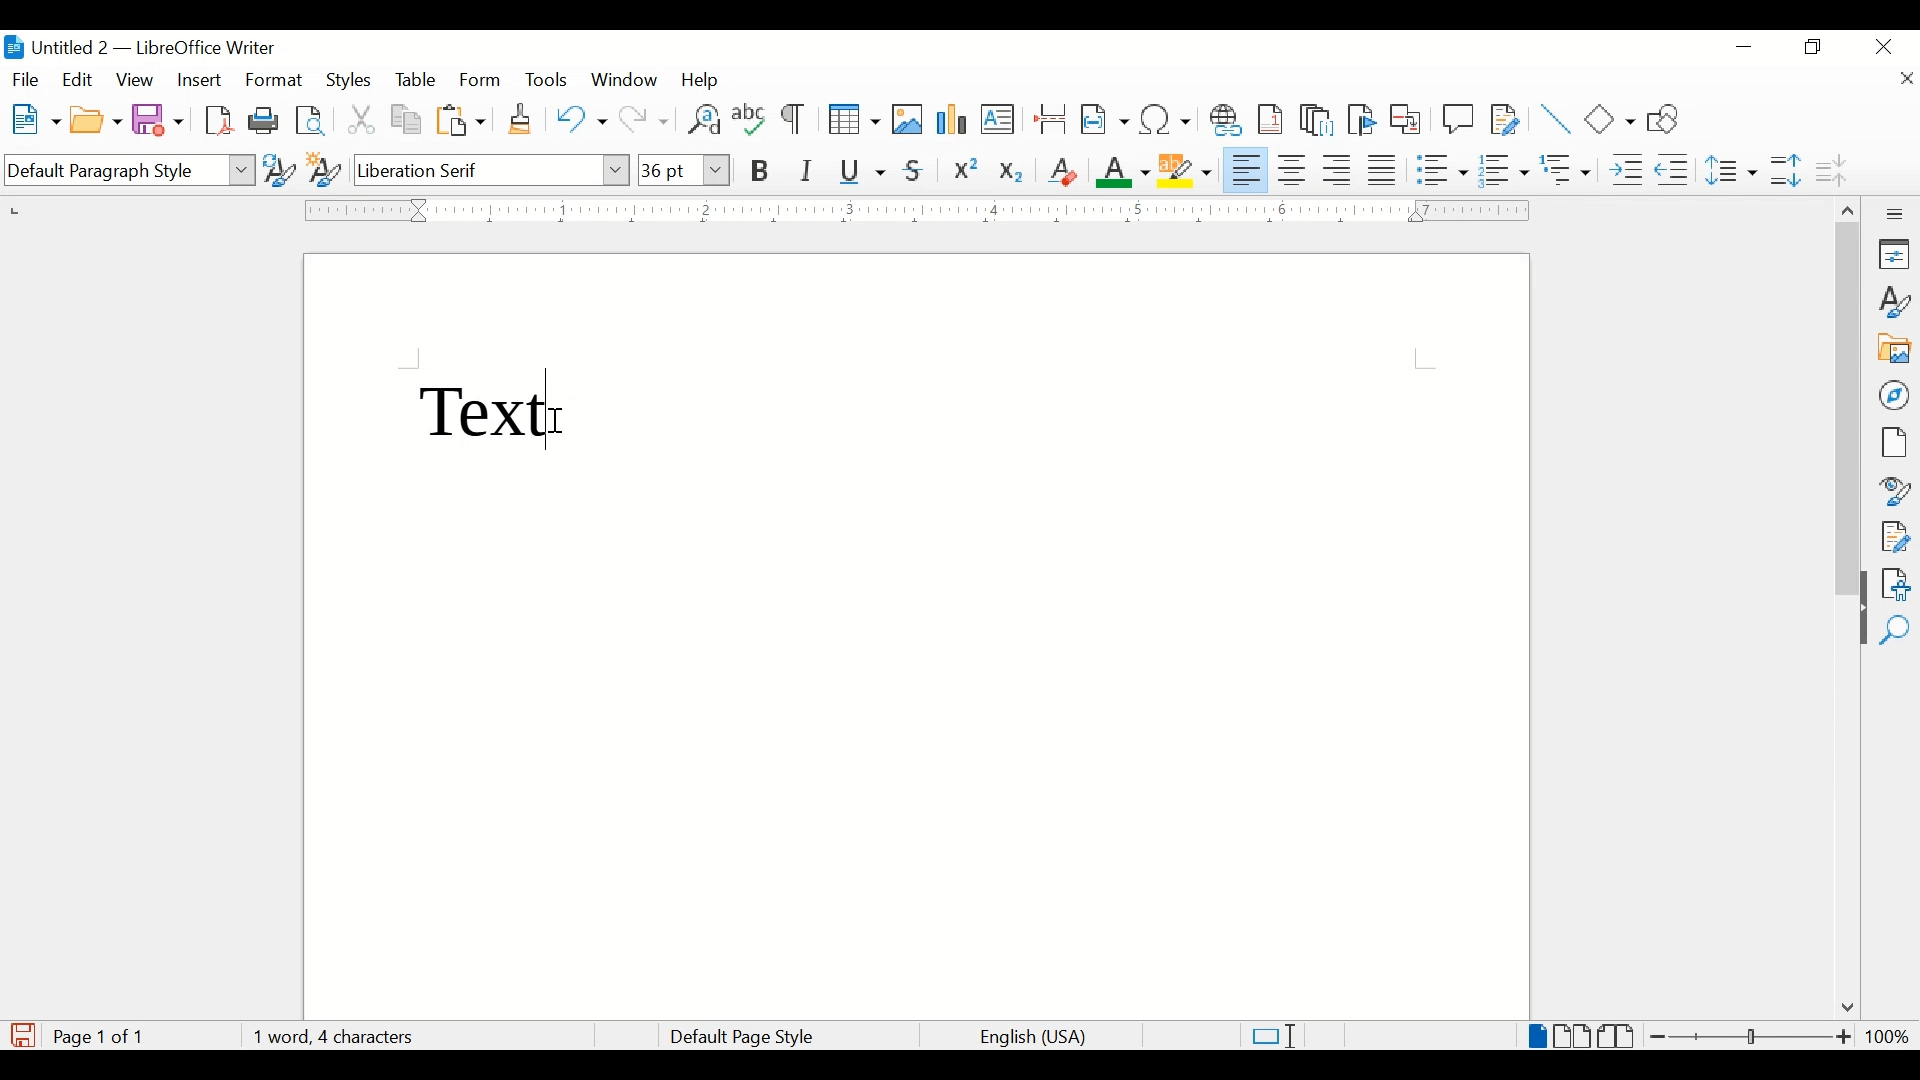 This screenshot has height=1080, width=1920. I want to click on toggle unordered list, so click(1442, 169).